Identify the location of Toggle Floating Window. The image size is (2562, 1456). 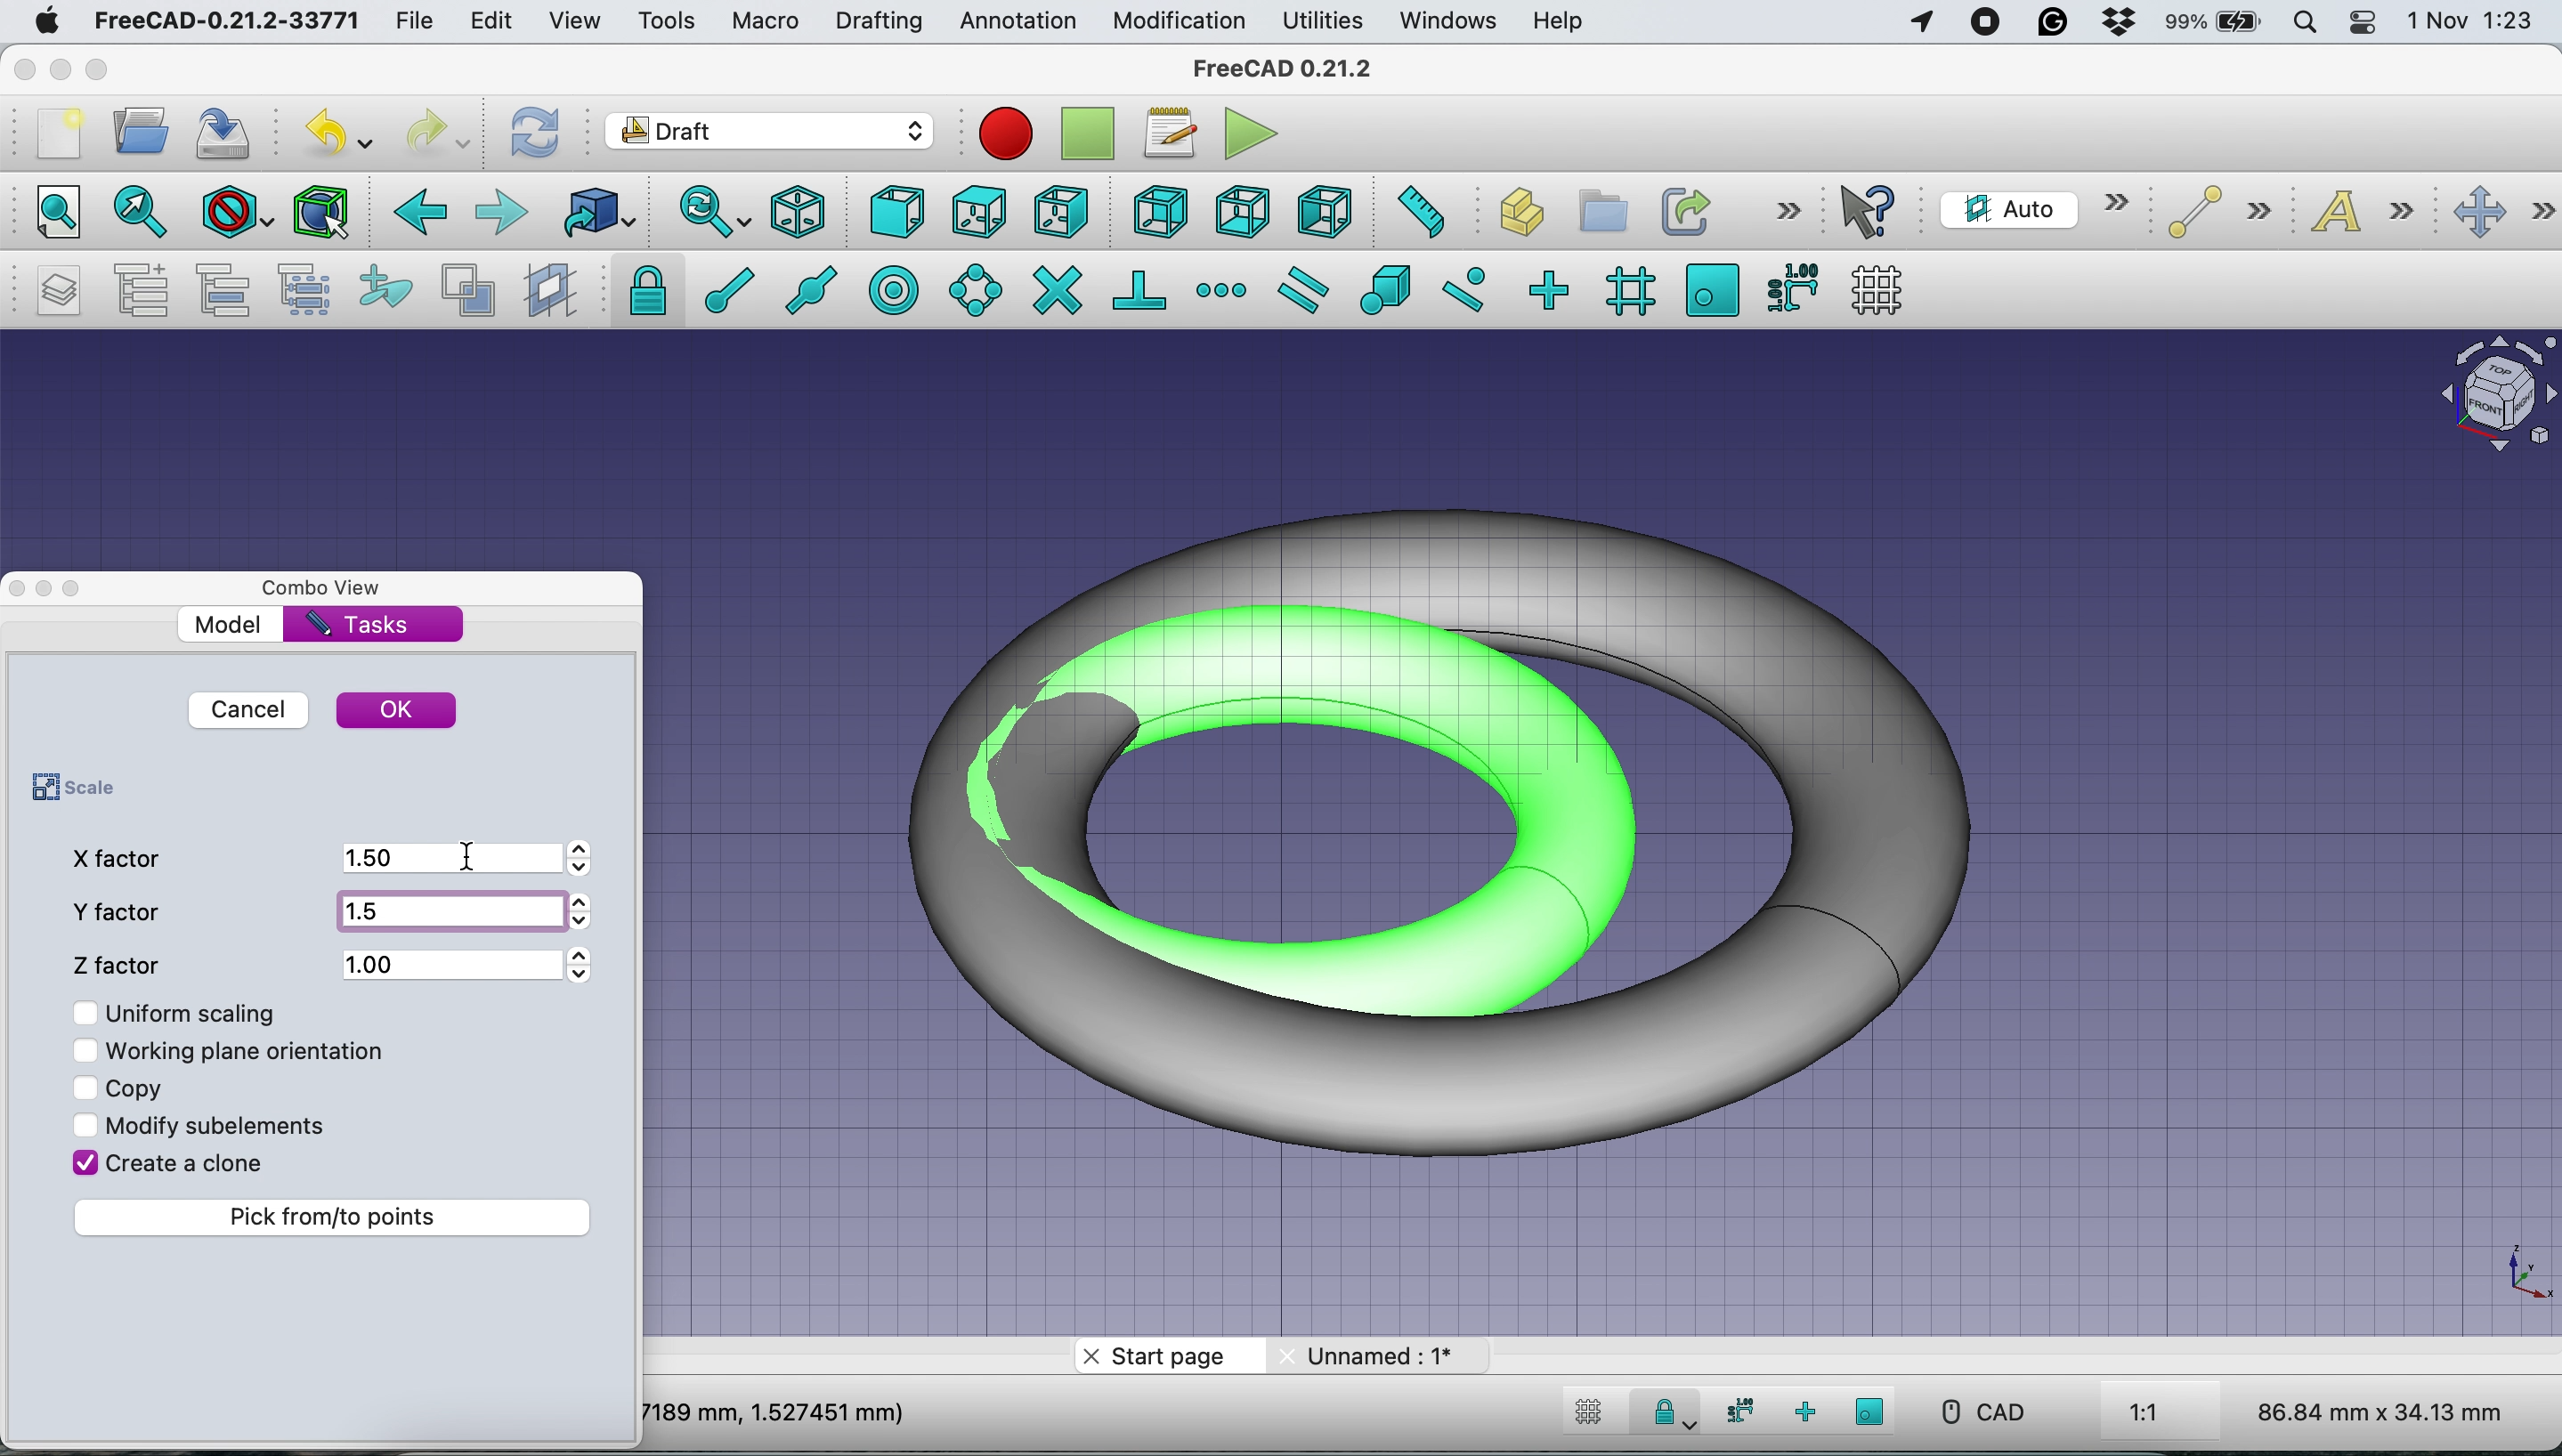
(47, 590).